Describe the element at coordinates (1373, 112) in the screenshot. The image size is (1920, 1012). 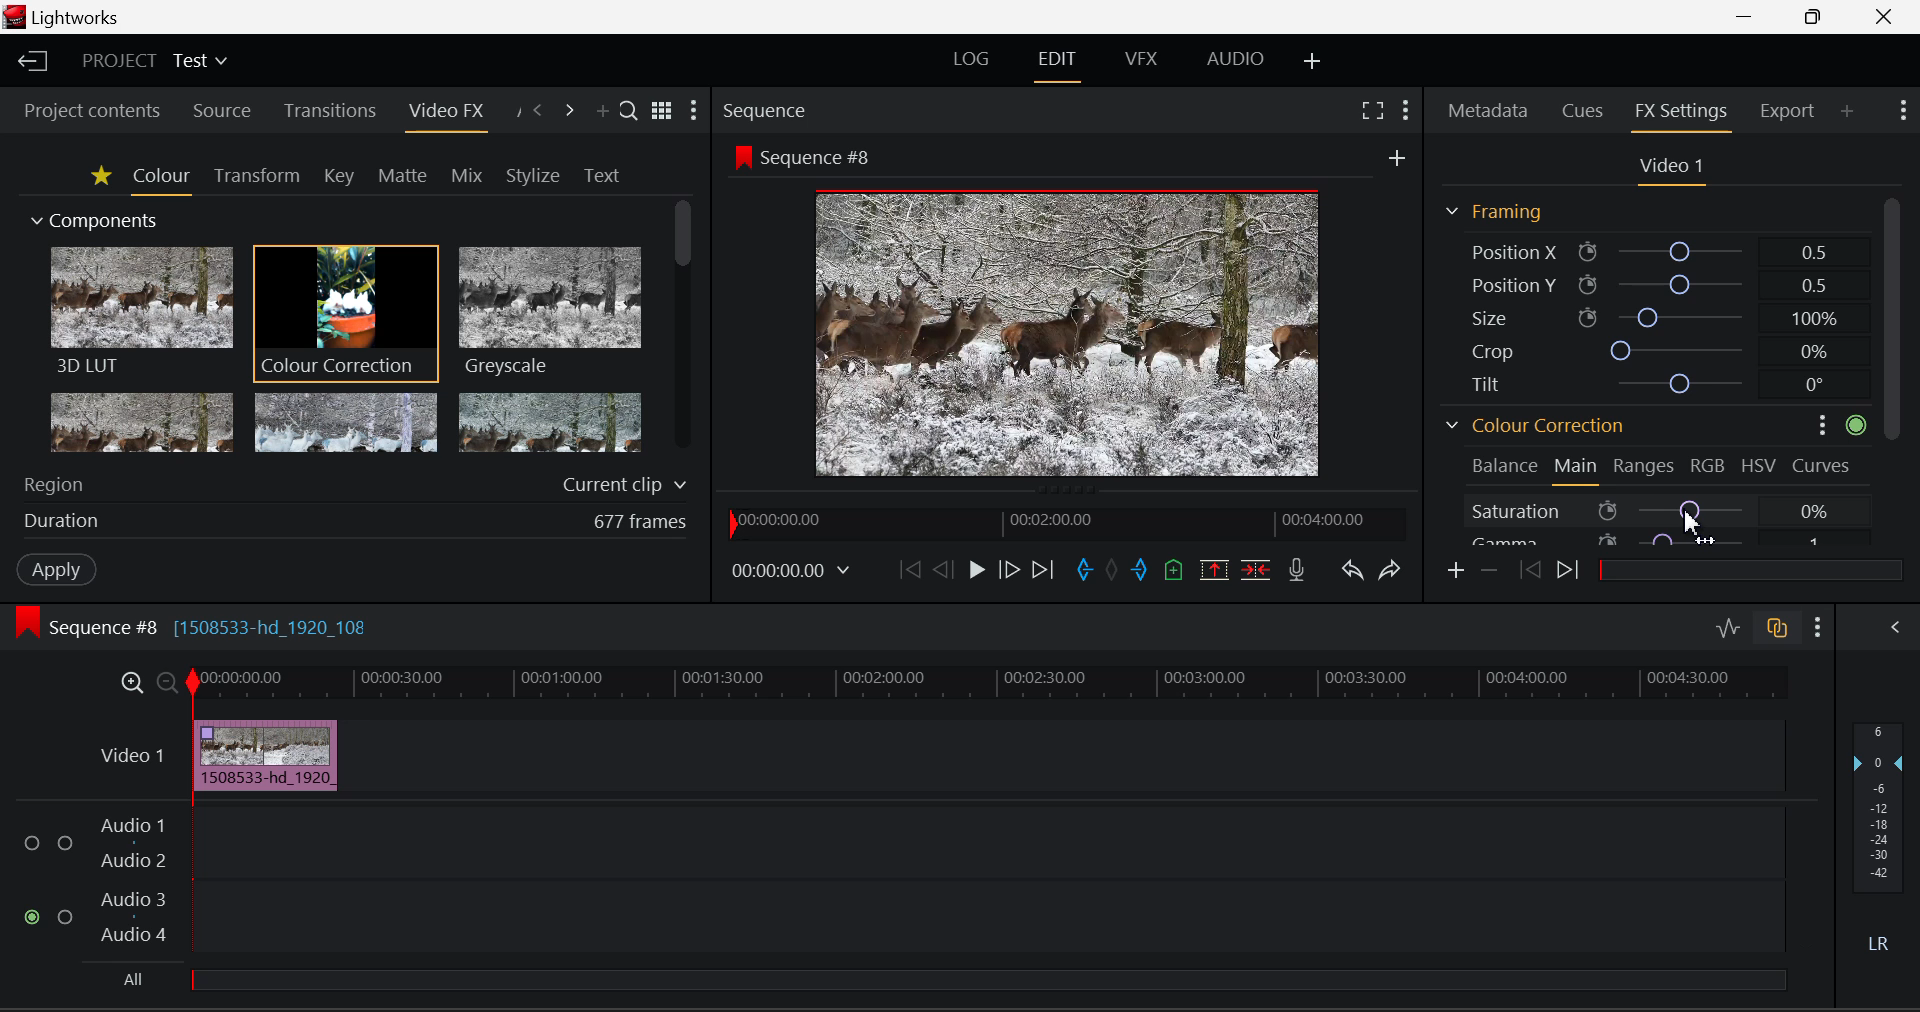
I see `Full Screen` at that location.